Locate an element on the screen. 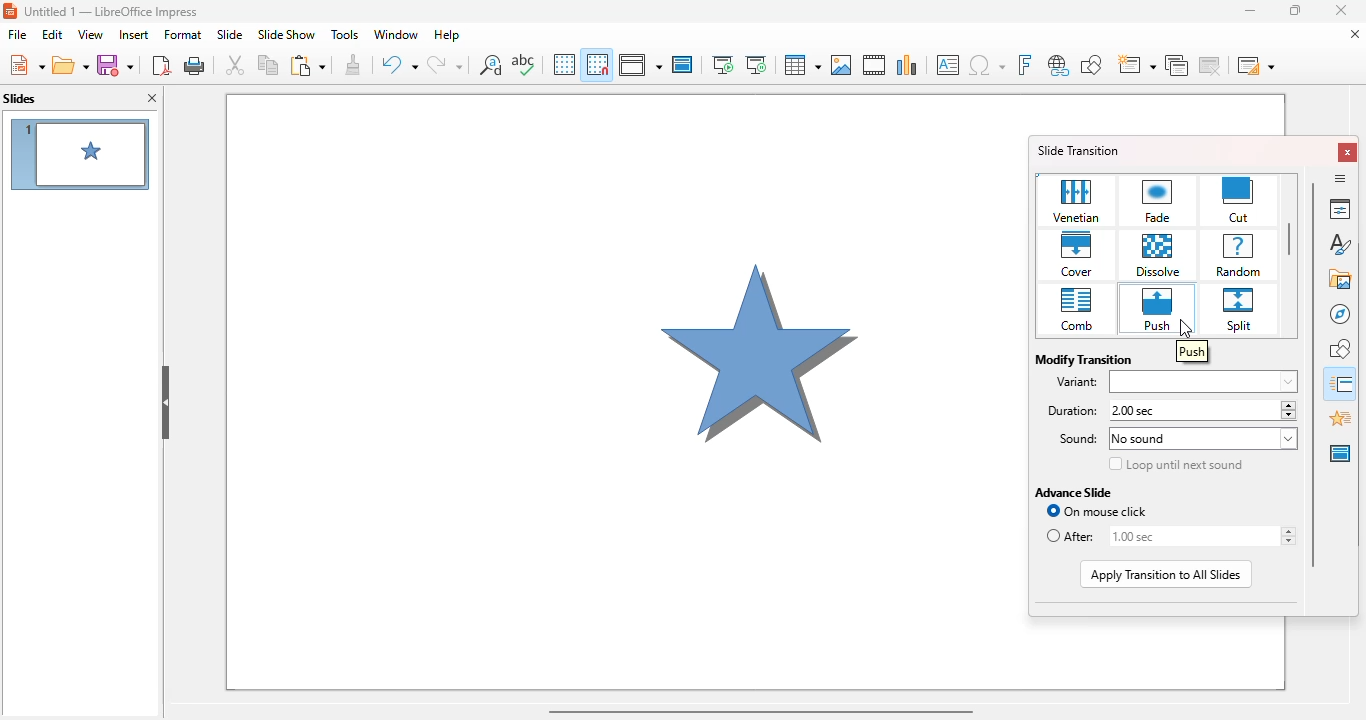 Image resolution: width=1366 pixels, height=720 pixels. insert hyperlink is located at coordinates (1059, 66).